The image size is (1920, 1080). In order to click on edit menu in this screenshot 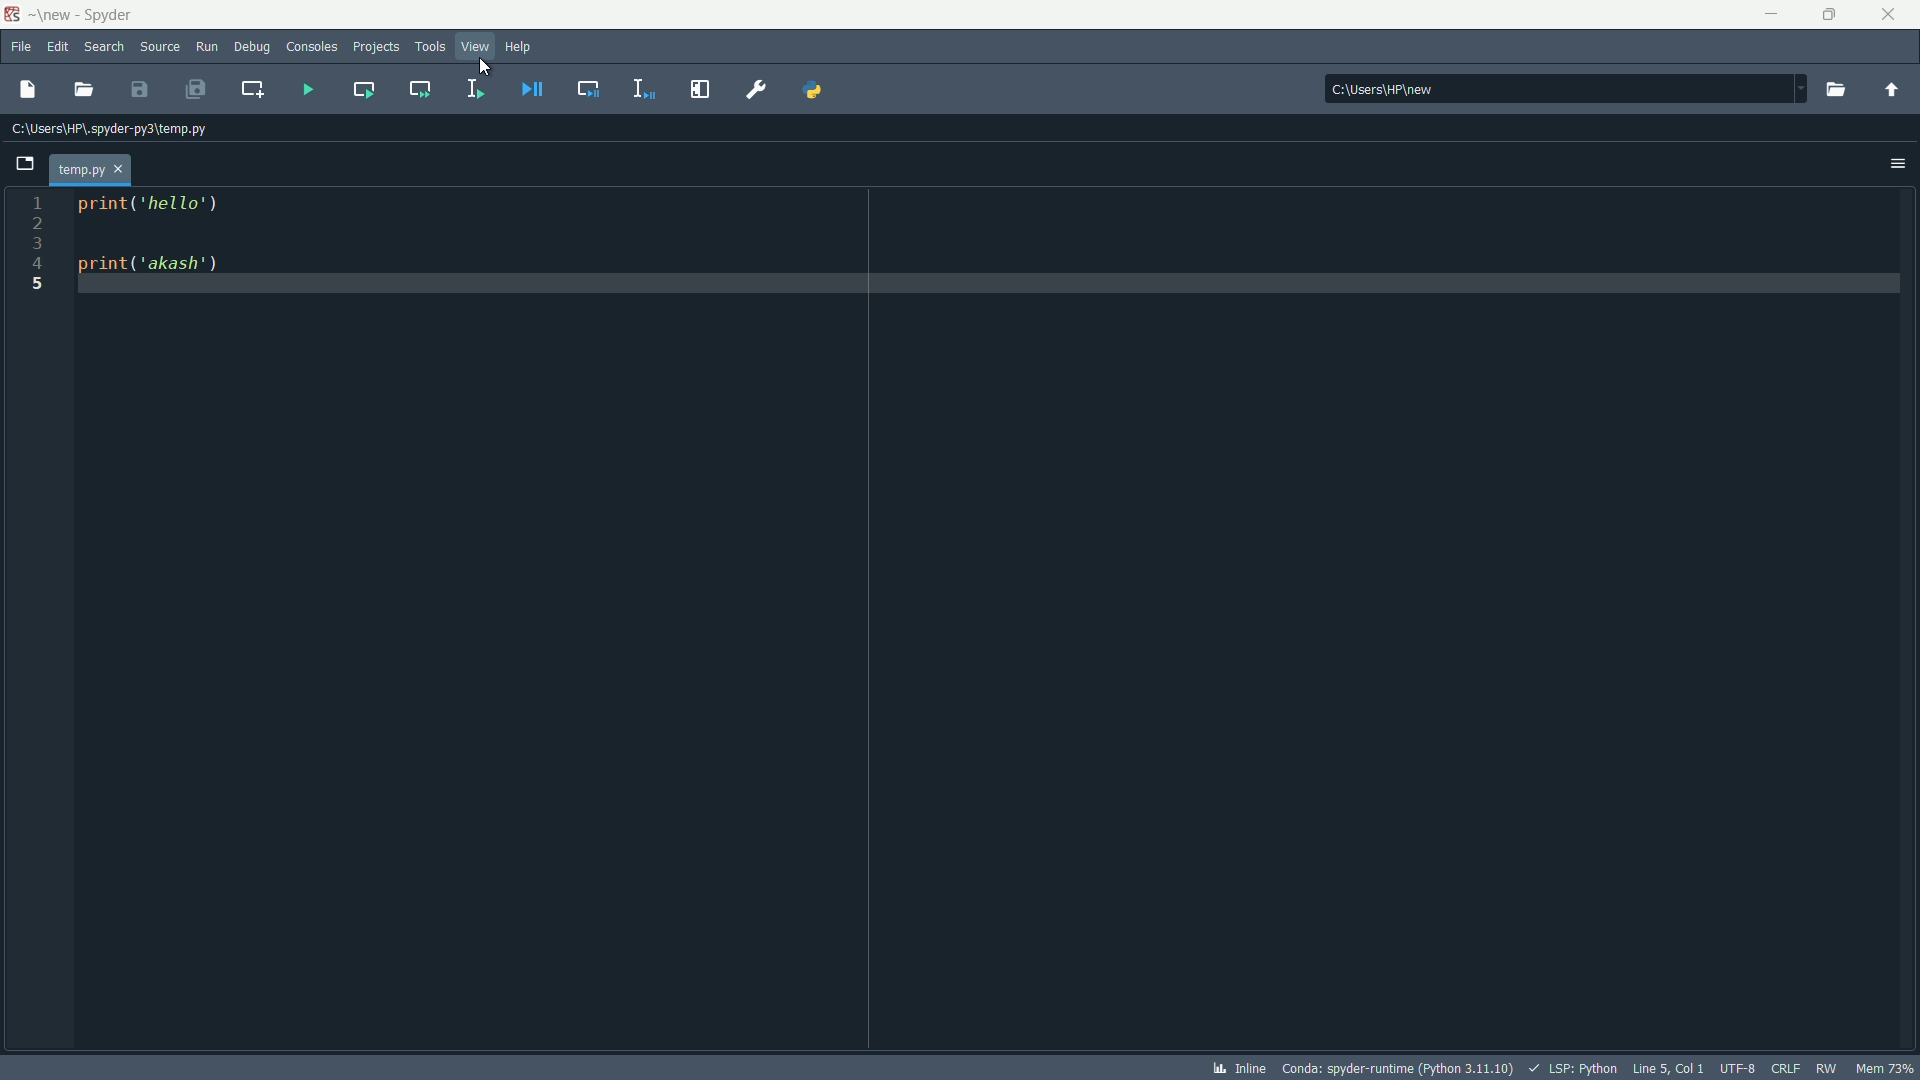, I will do `click(59, 48)`.